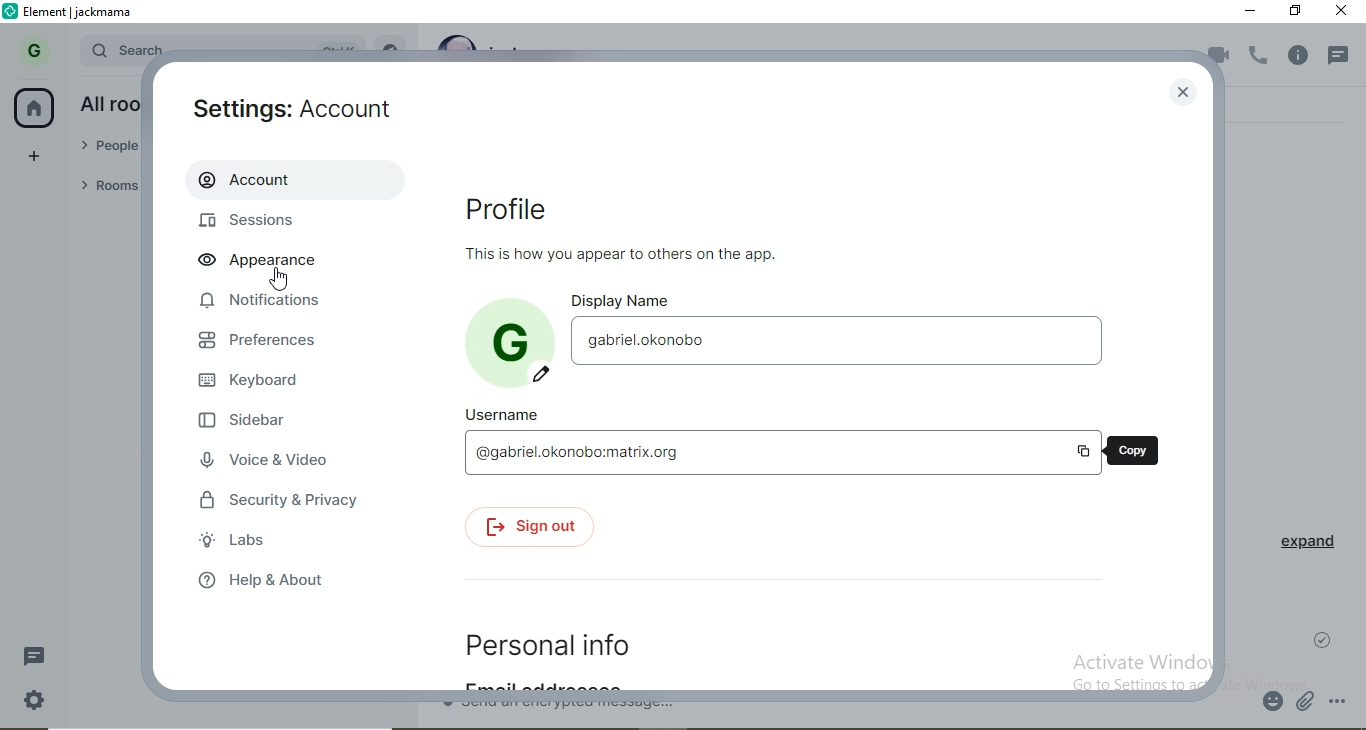 This screenshot has width=1366, height=730. What do you see at coordinates (514, 208) in the screenshot?
I see `profile` at bounding box center [514, 208].